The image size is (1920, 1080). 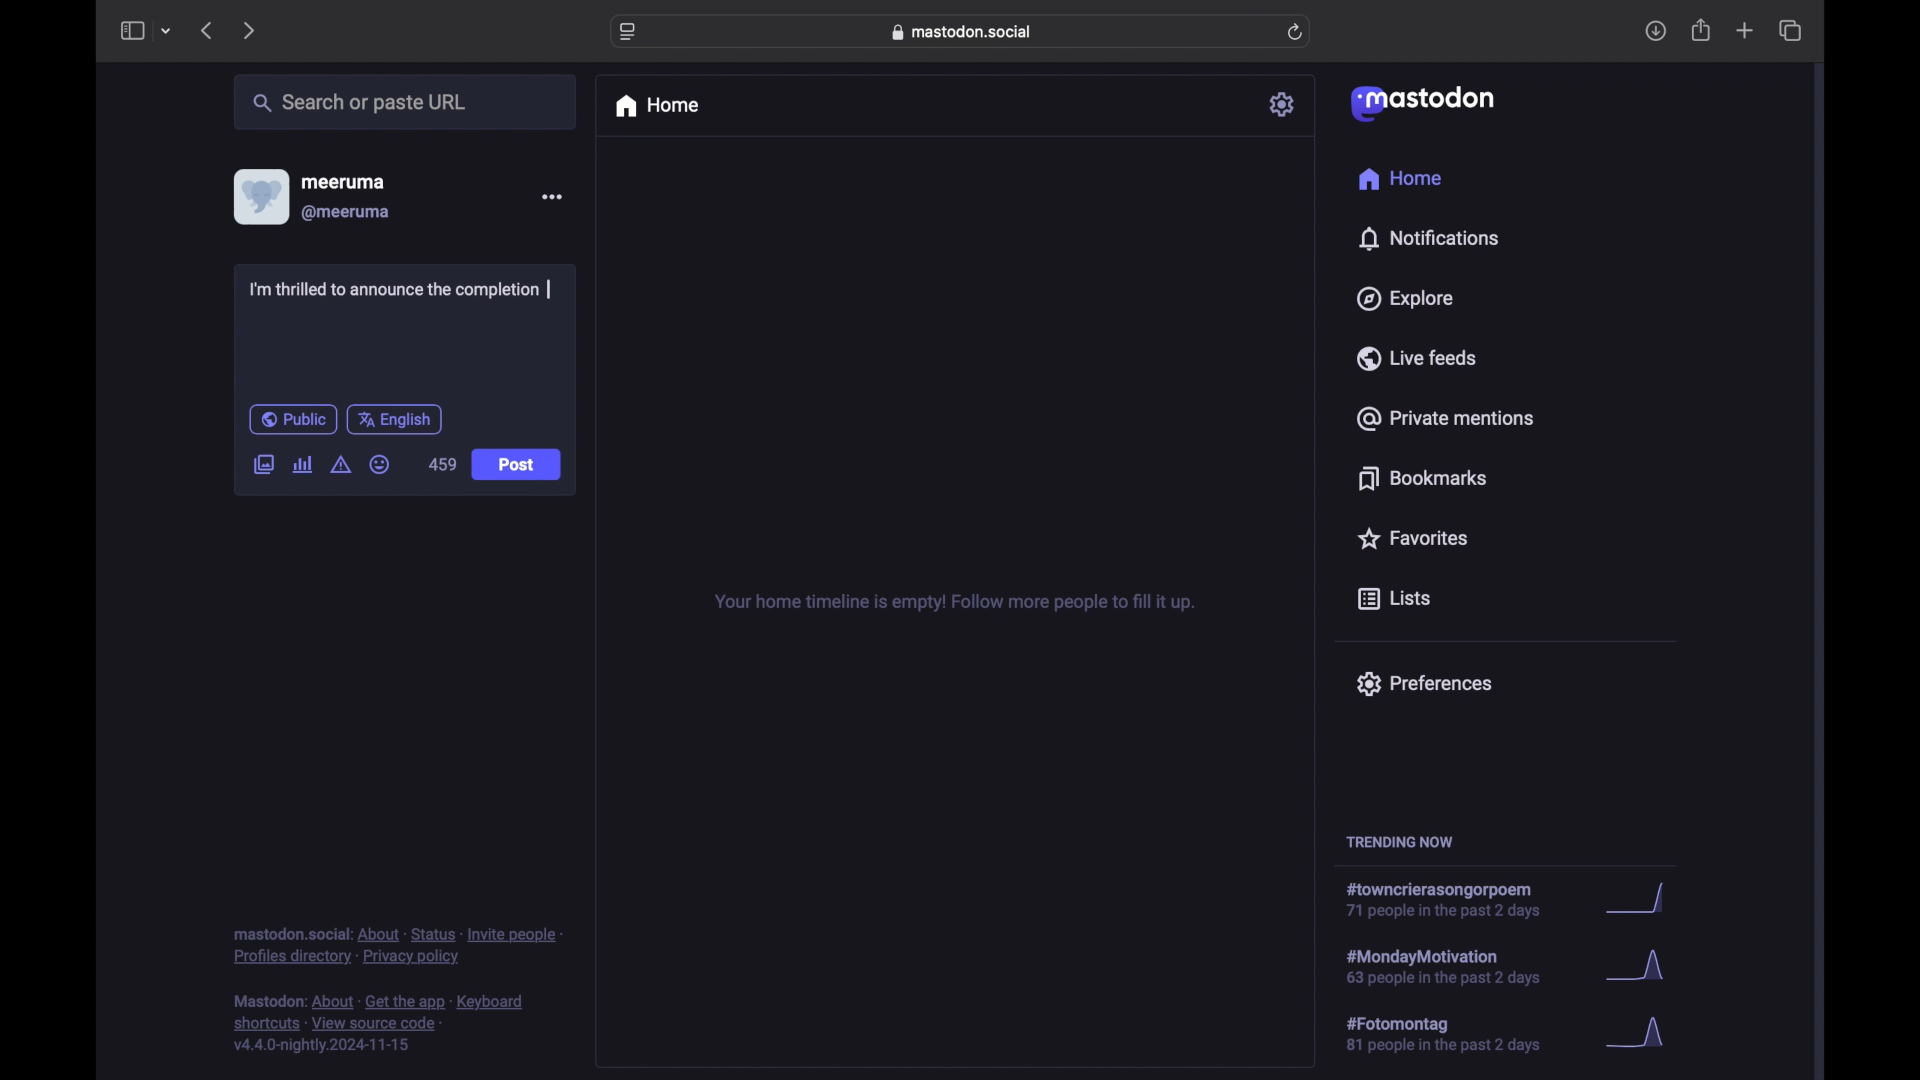 What do you see at coordinates (343, 465) in the screenshot?
I see `add content warning` at bounding box center [343, 465].